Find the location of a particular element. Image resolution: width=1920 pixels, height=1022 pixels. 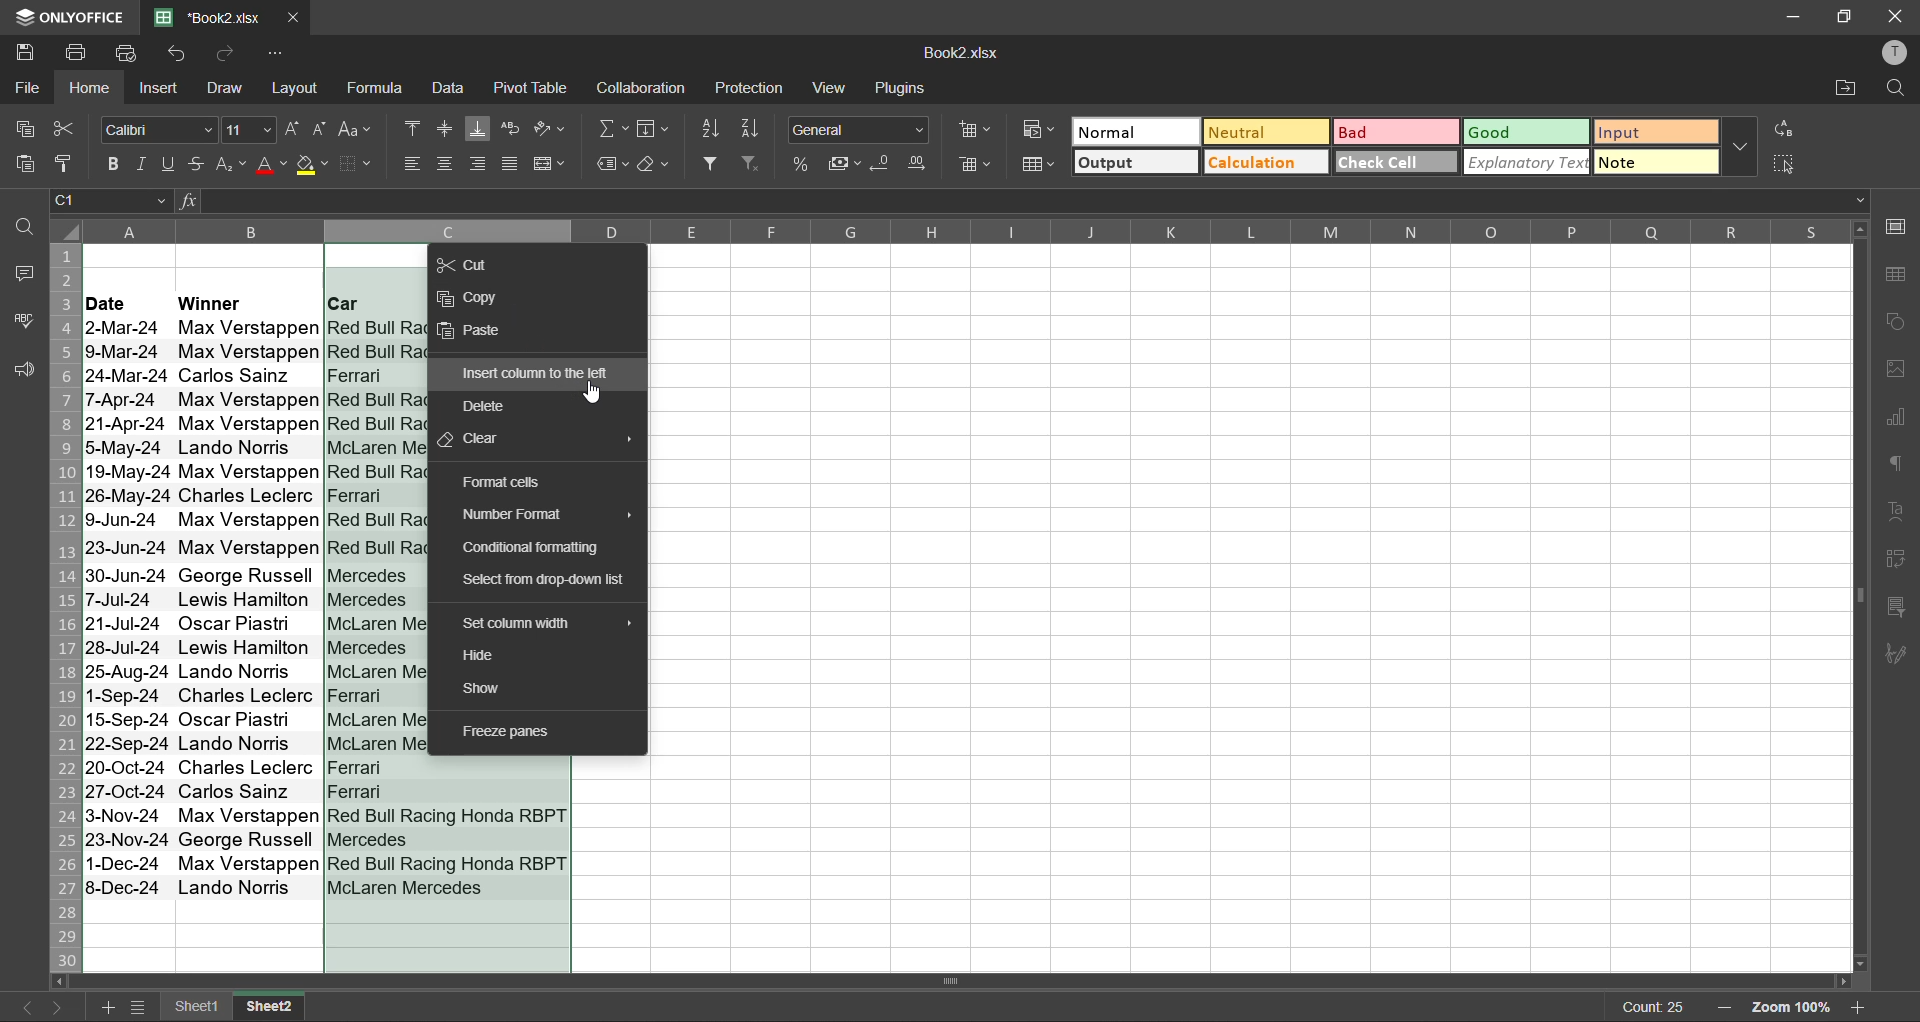

view is located at coordinates (832, 90).